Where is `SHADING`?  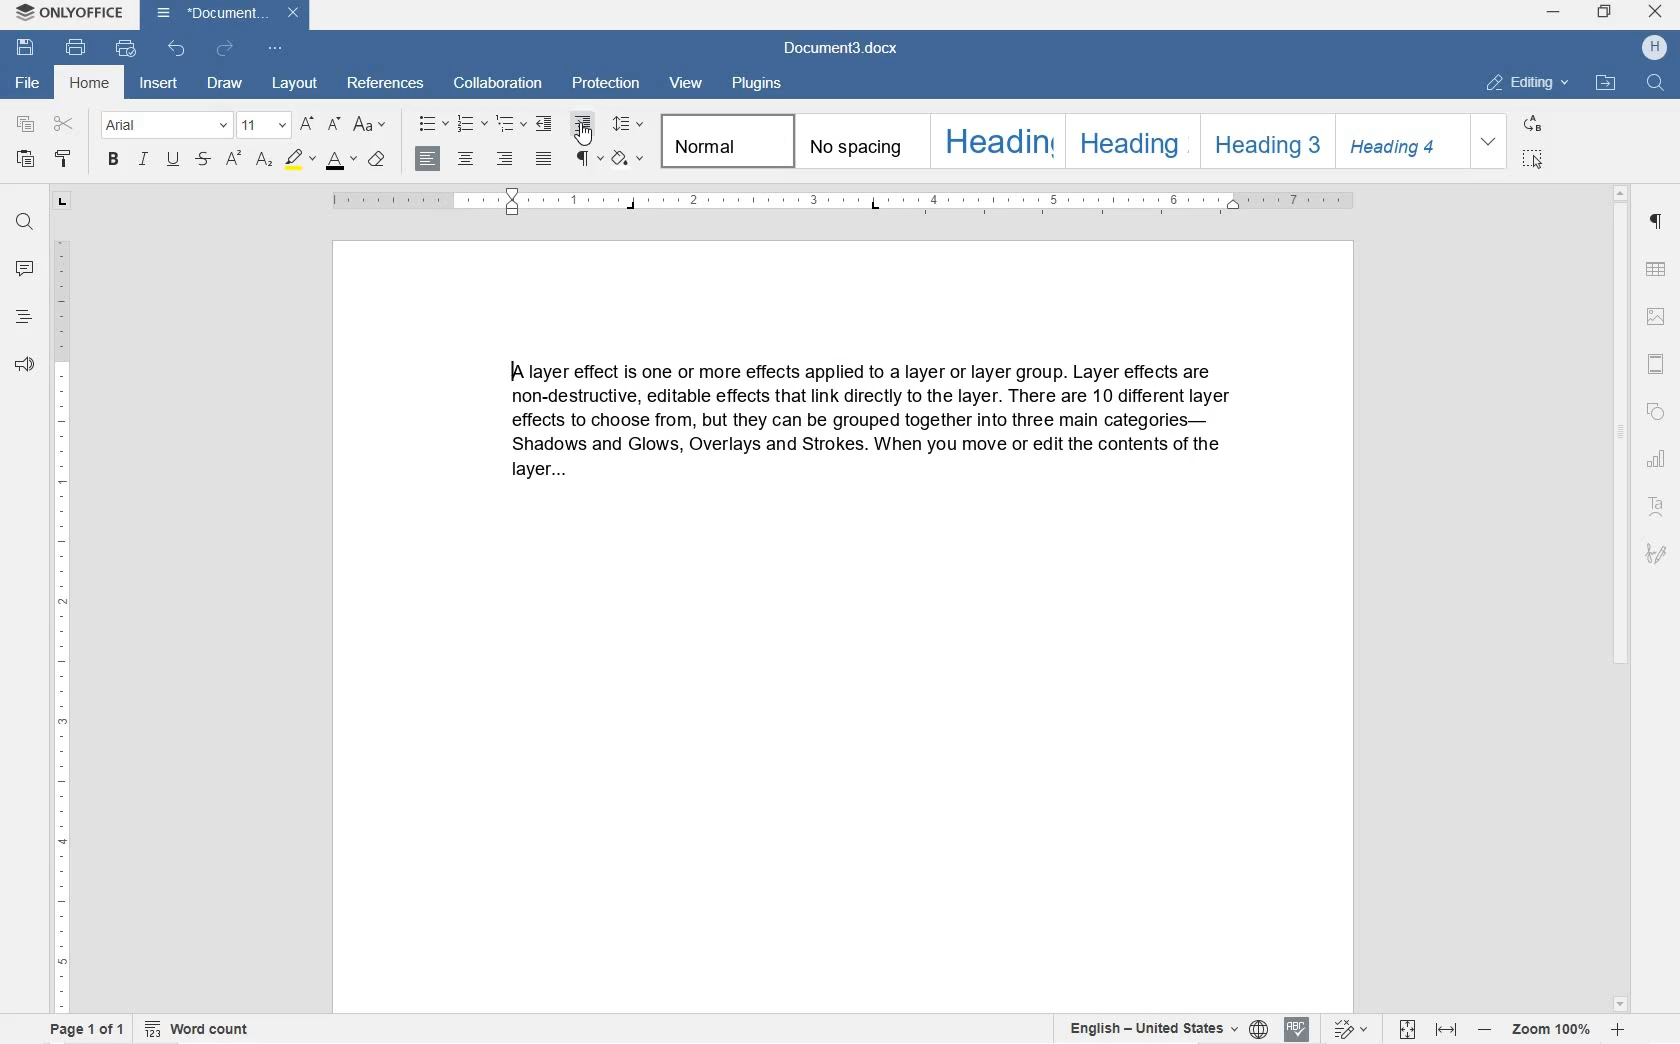
SHADING is located at coordinates (631, 160).